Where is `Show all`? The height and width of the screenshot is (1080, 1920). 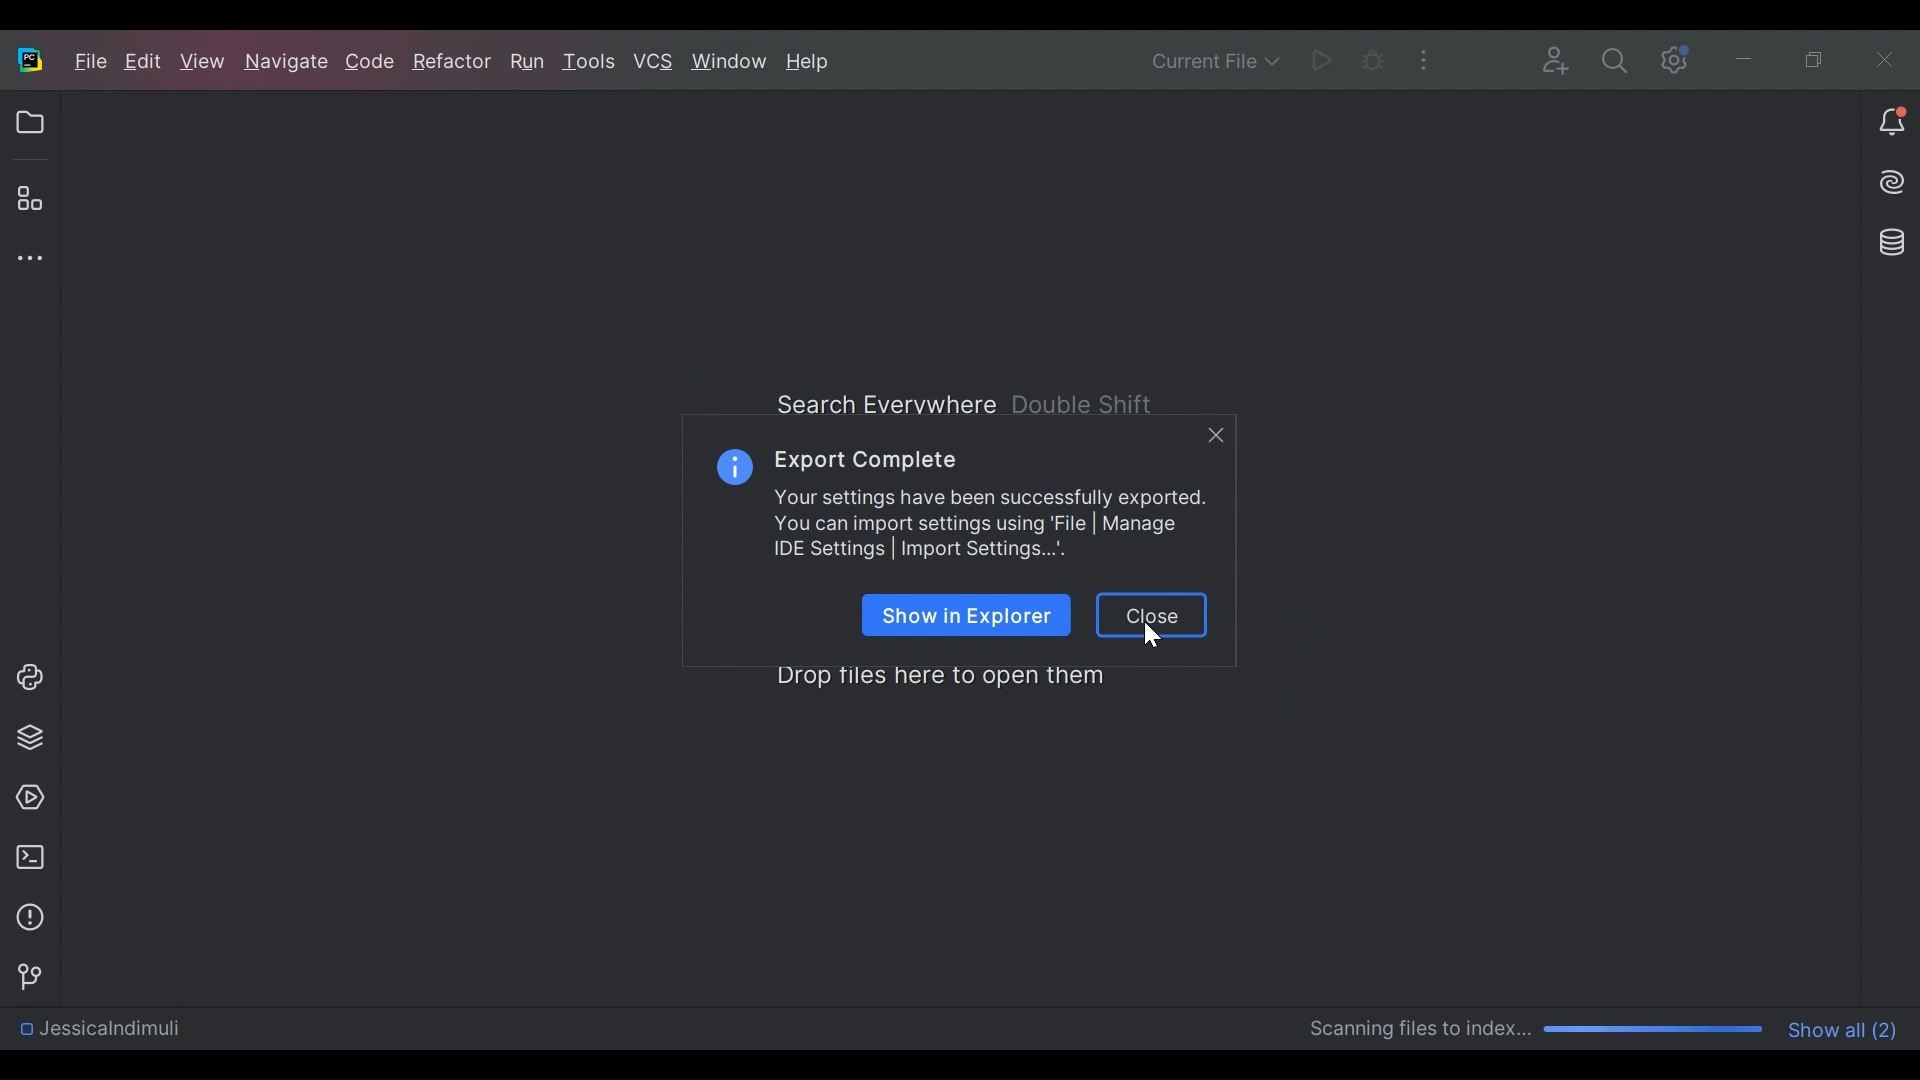 Show all is located at coordinates (1846, 1028).